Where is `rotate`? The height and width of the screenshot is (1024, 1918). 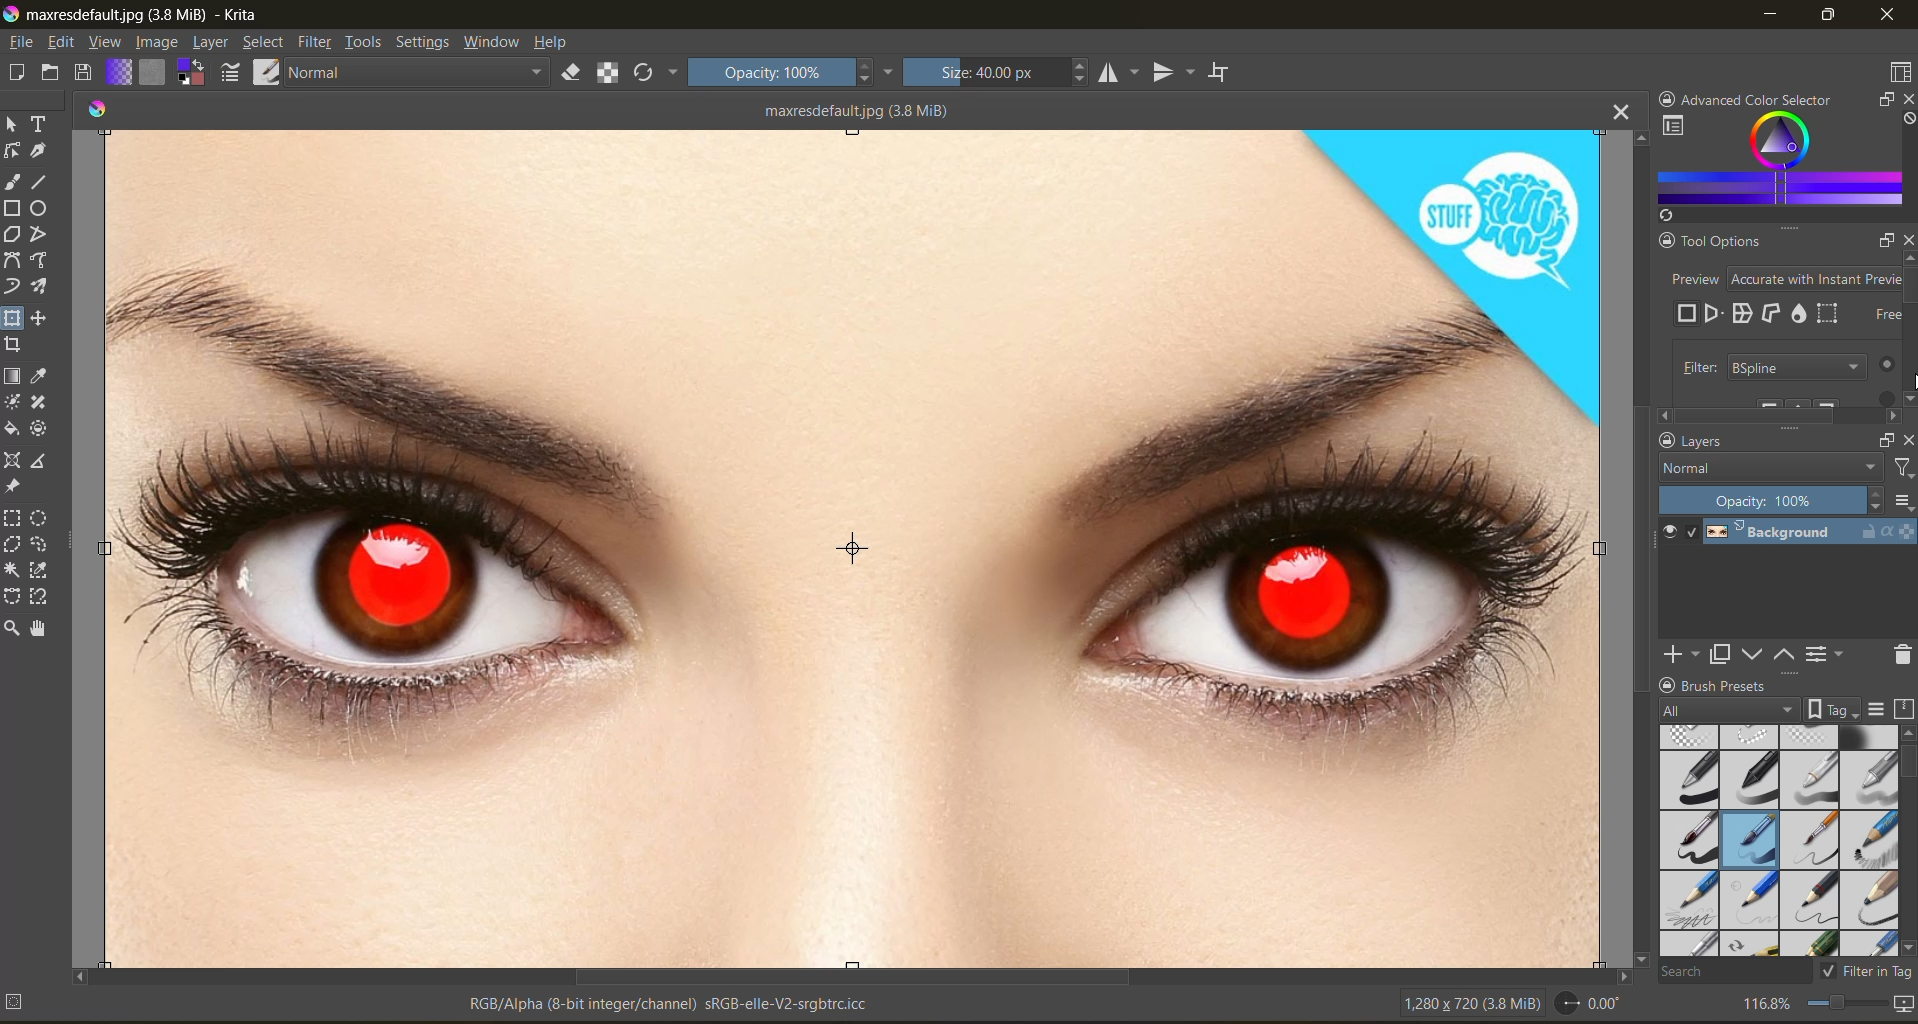
rotate is located at coordinates (1590, 1004).